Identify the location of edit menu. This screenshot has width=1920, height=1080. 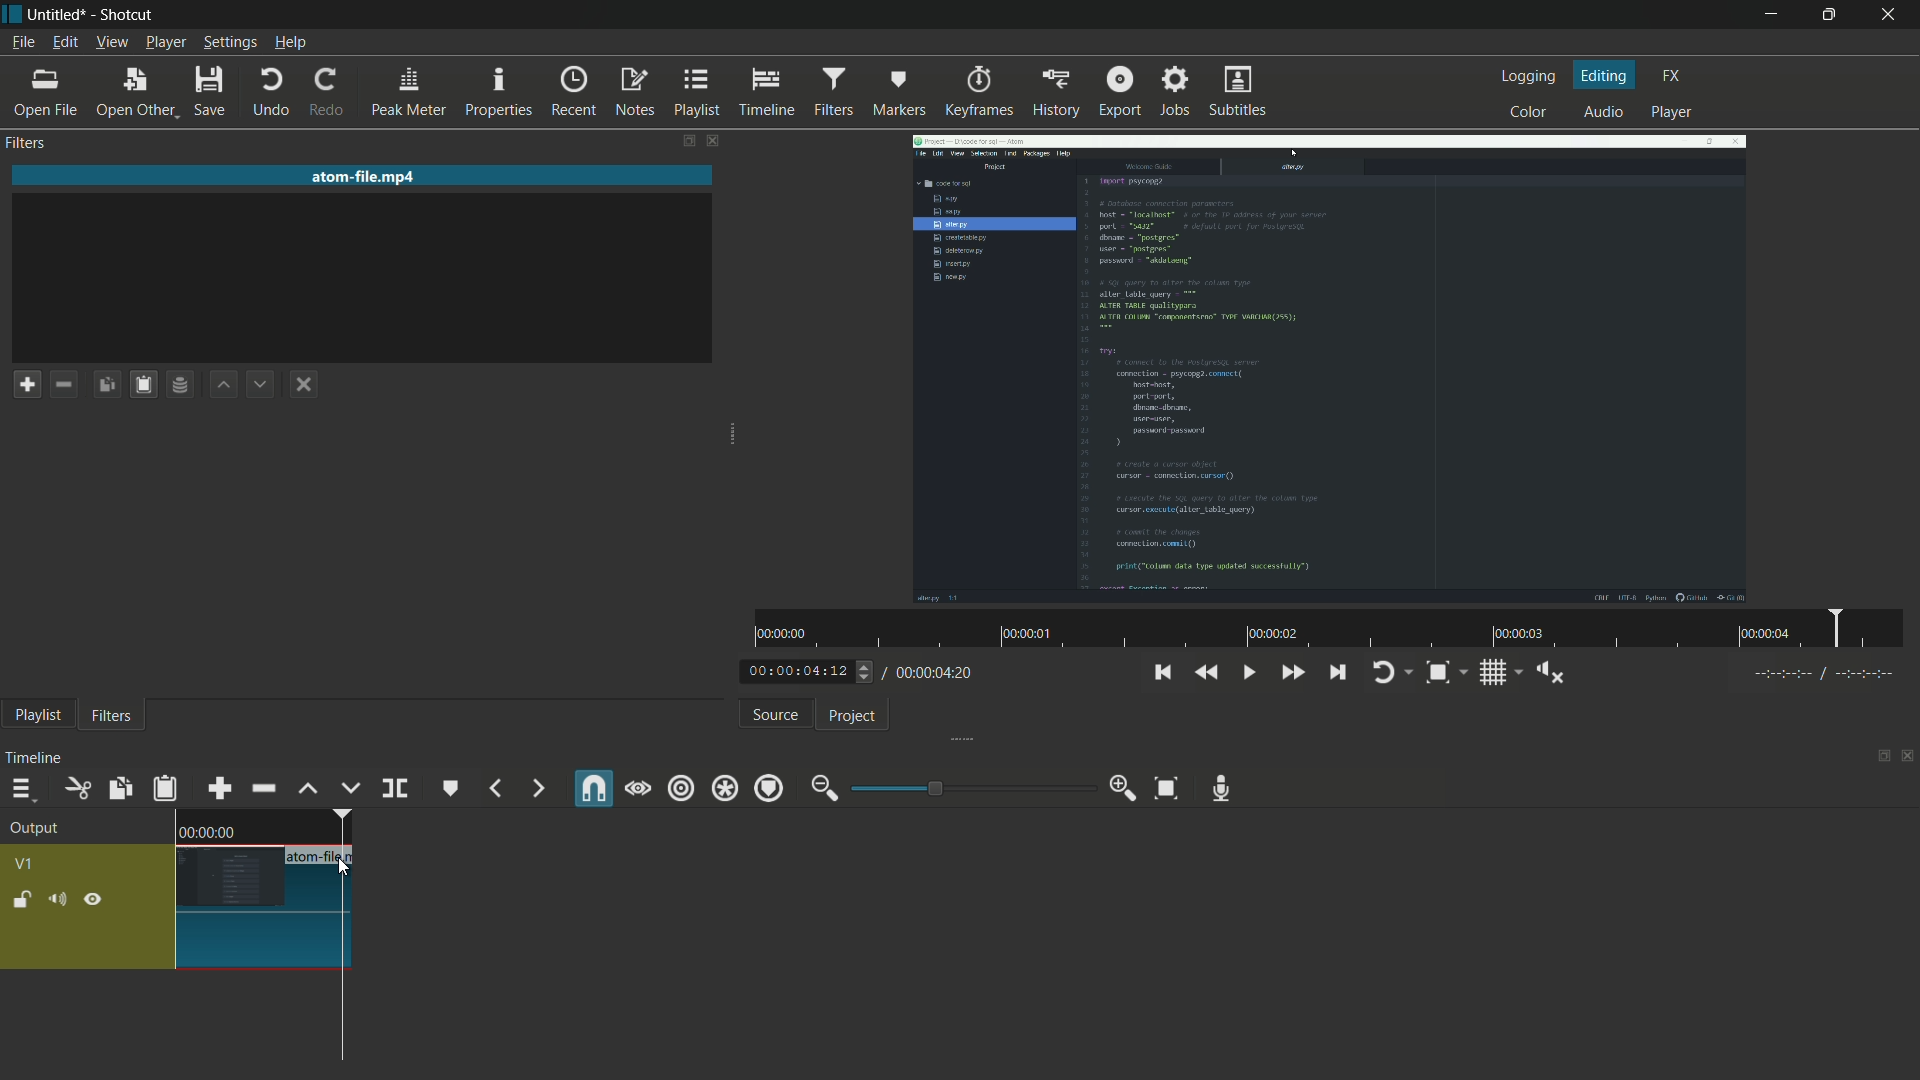
(65, 45).